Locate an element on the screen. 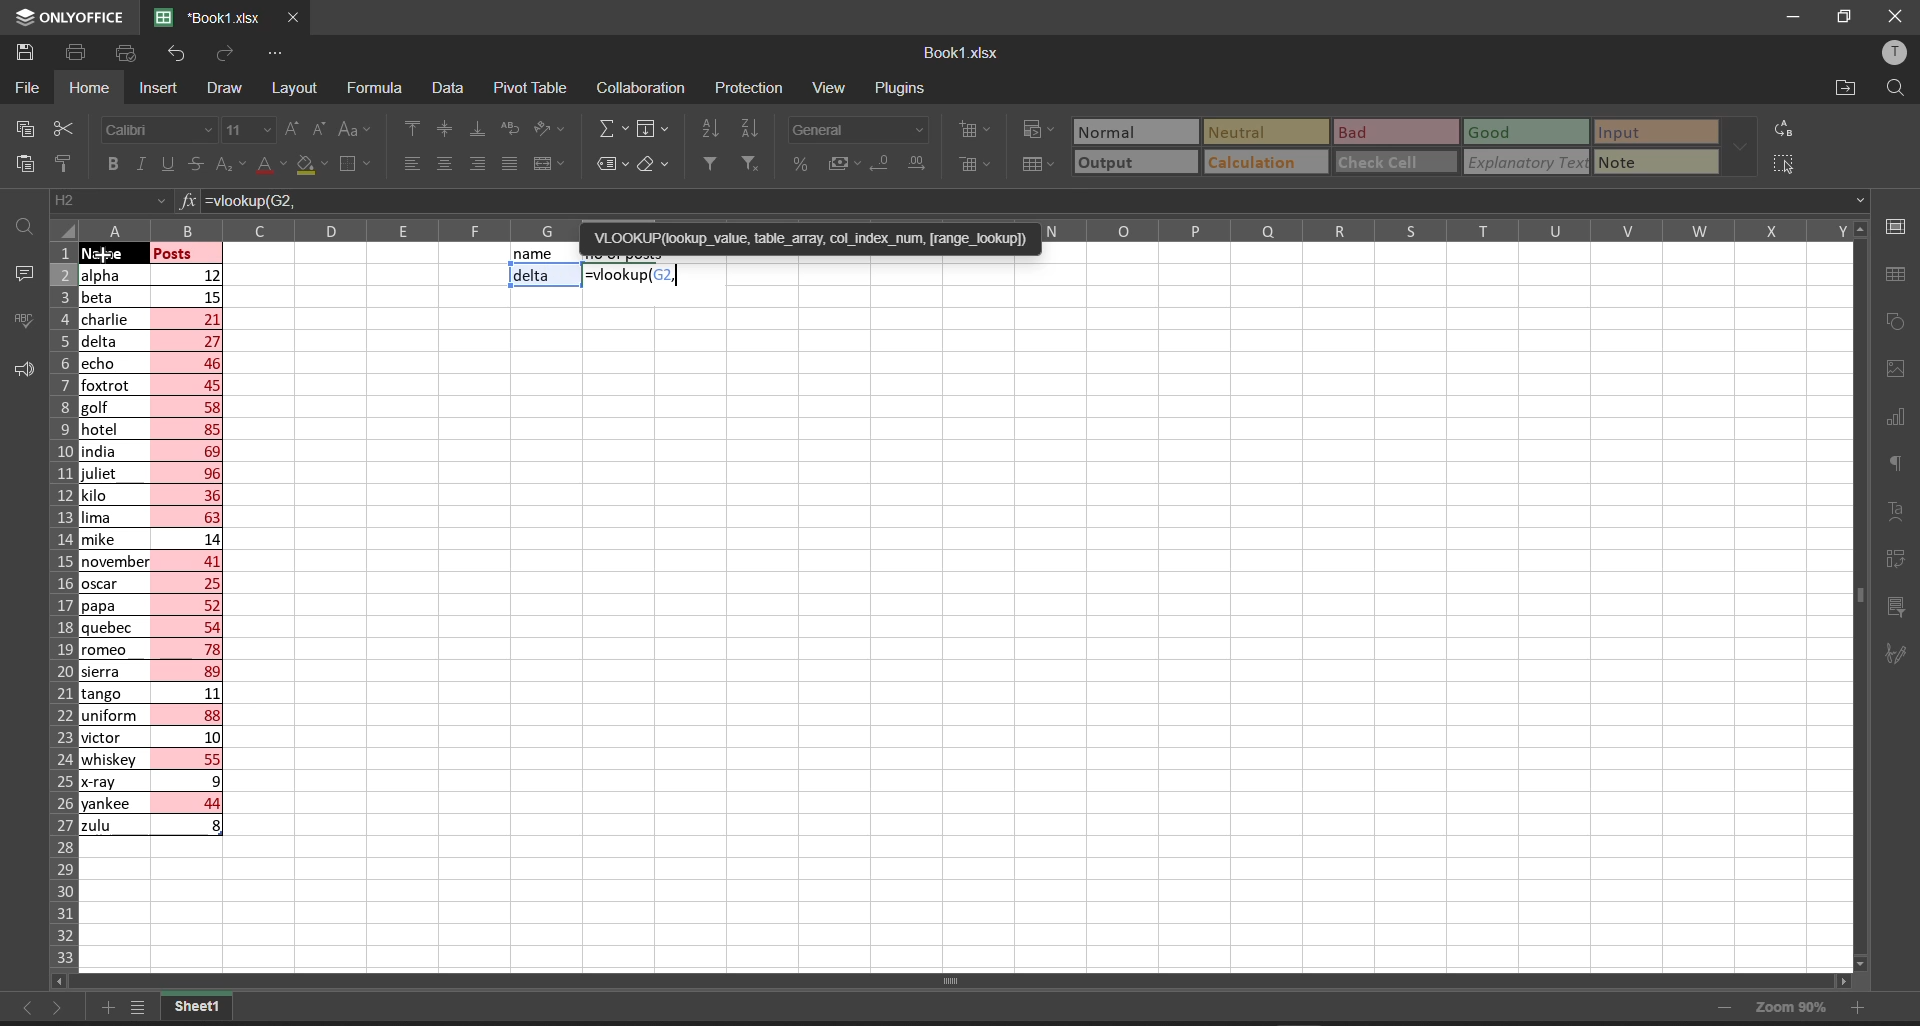 The width and height of the screenshot is (1920, 1026). draw is located at coordinates (221, 88).